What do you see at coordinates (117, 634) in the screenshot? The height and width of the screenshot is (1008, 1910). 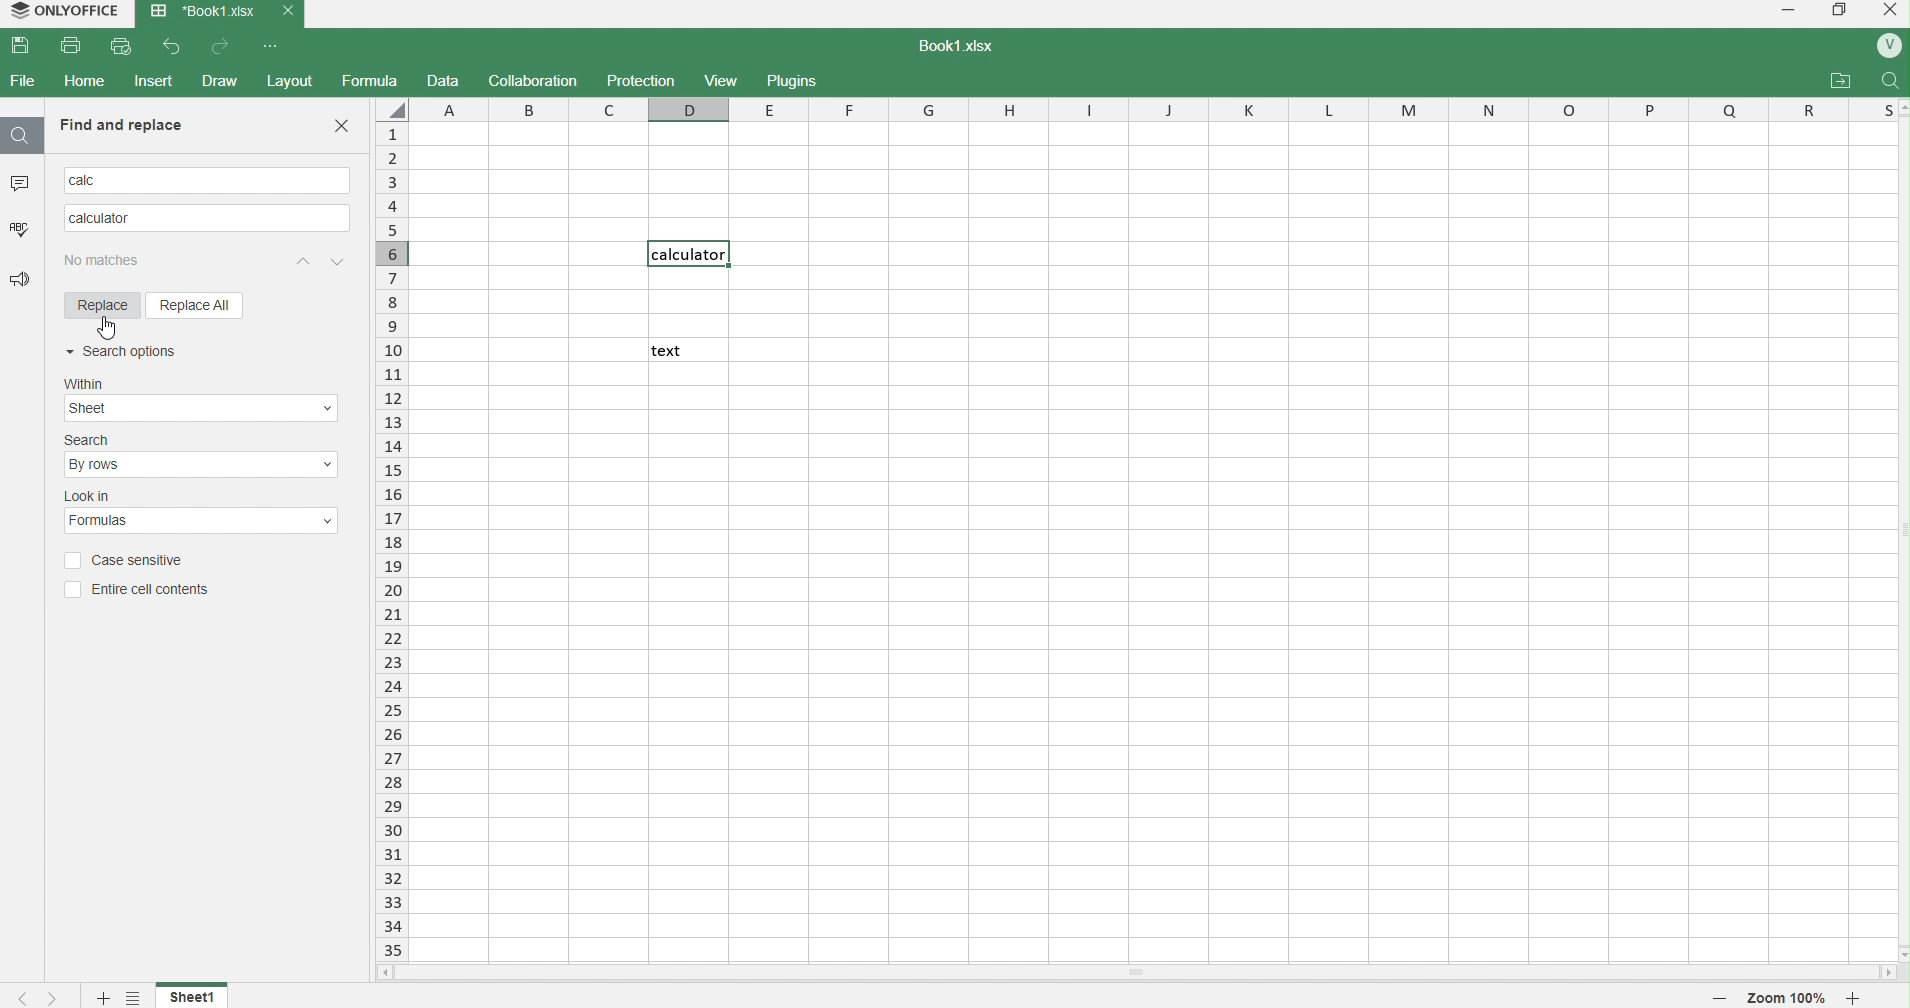 I see `Name` at bounding box center [117, 634].